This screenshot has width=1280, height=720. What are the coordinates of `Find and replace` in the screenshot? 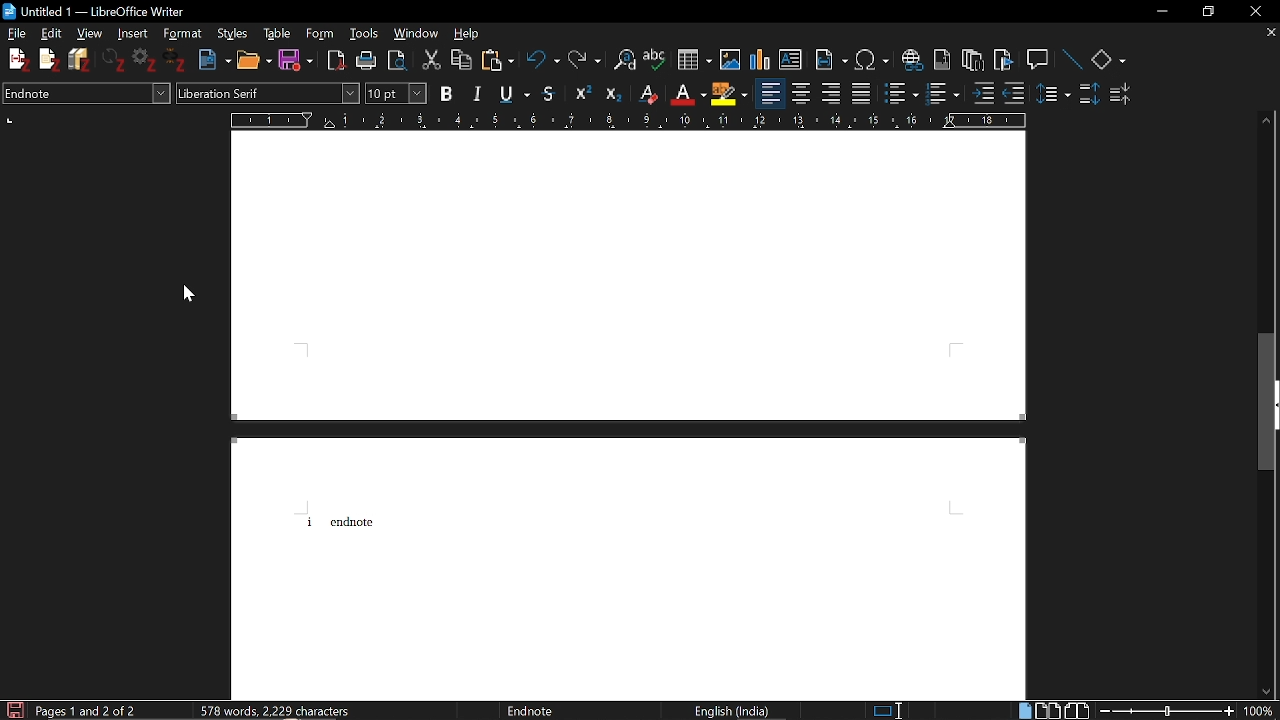 It's located at (625, 62).